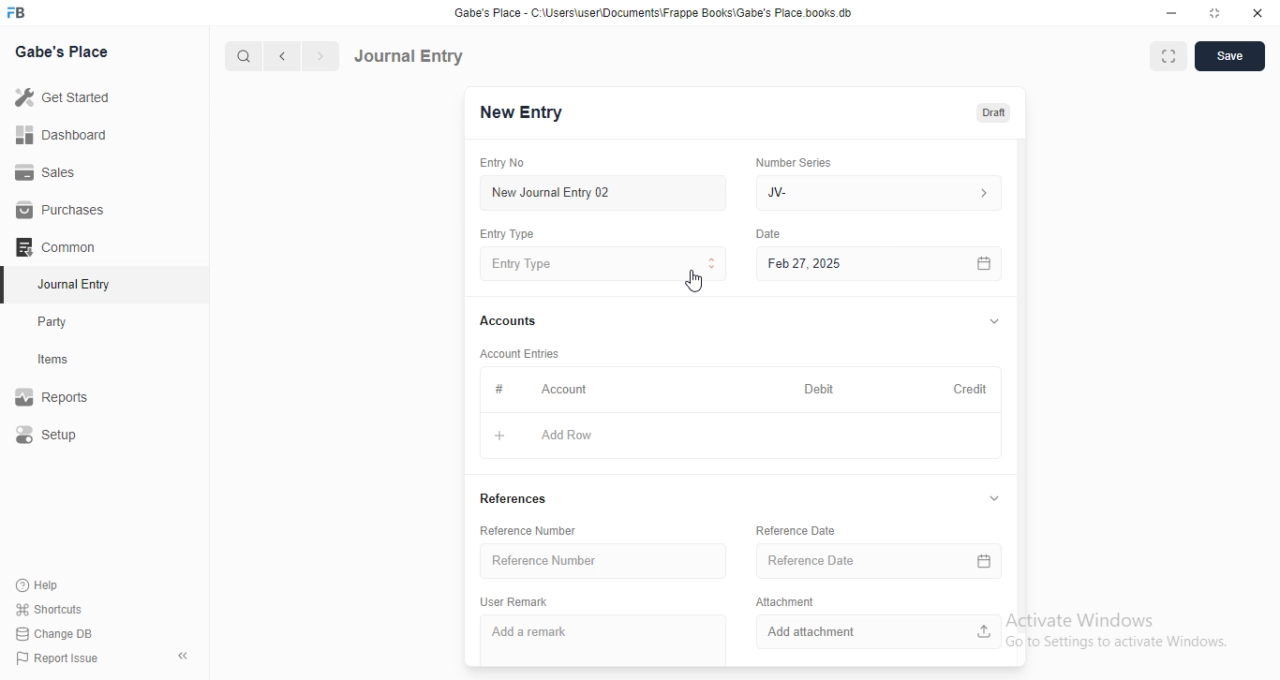 This screenshot has width=1280, height=680. Describe the element at coordinates (19, 11) in the screenshot. I see `FB` at that location.